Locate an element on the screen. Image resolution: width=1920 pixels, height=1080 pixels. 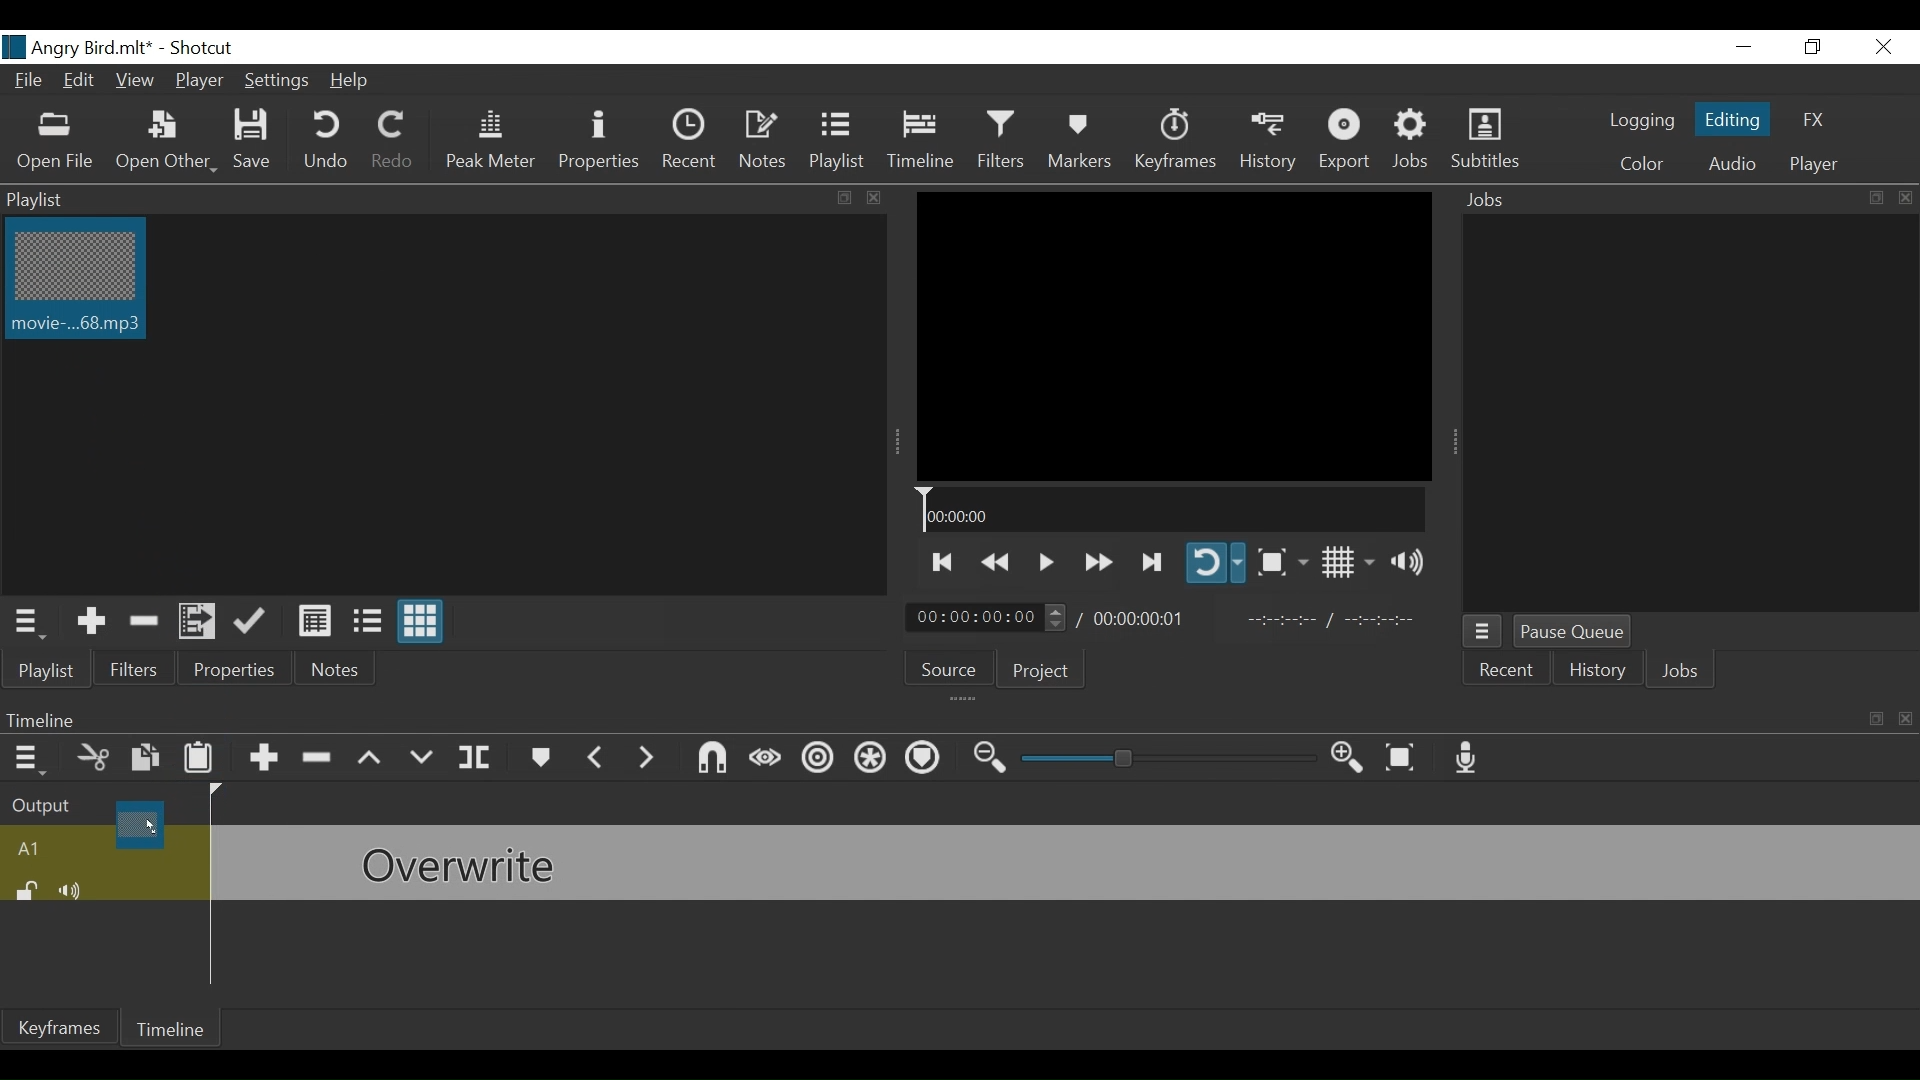
(un)lock track is located at coordinates (27, 887).